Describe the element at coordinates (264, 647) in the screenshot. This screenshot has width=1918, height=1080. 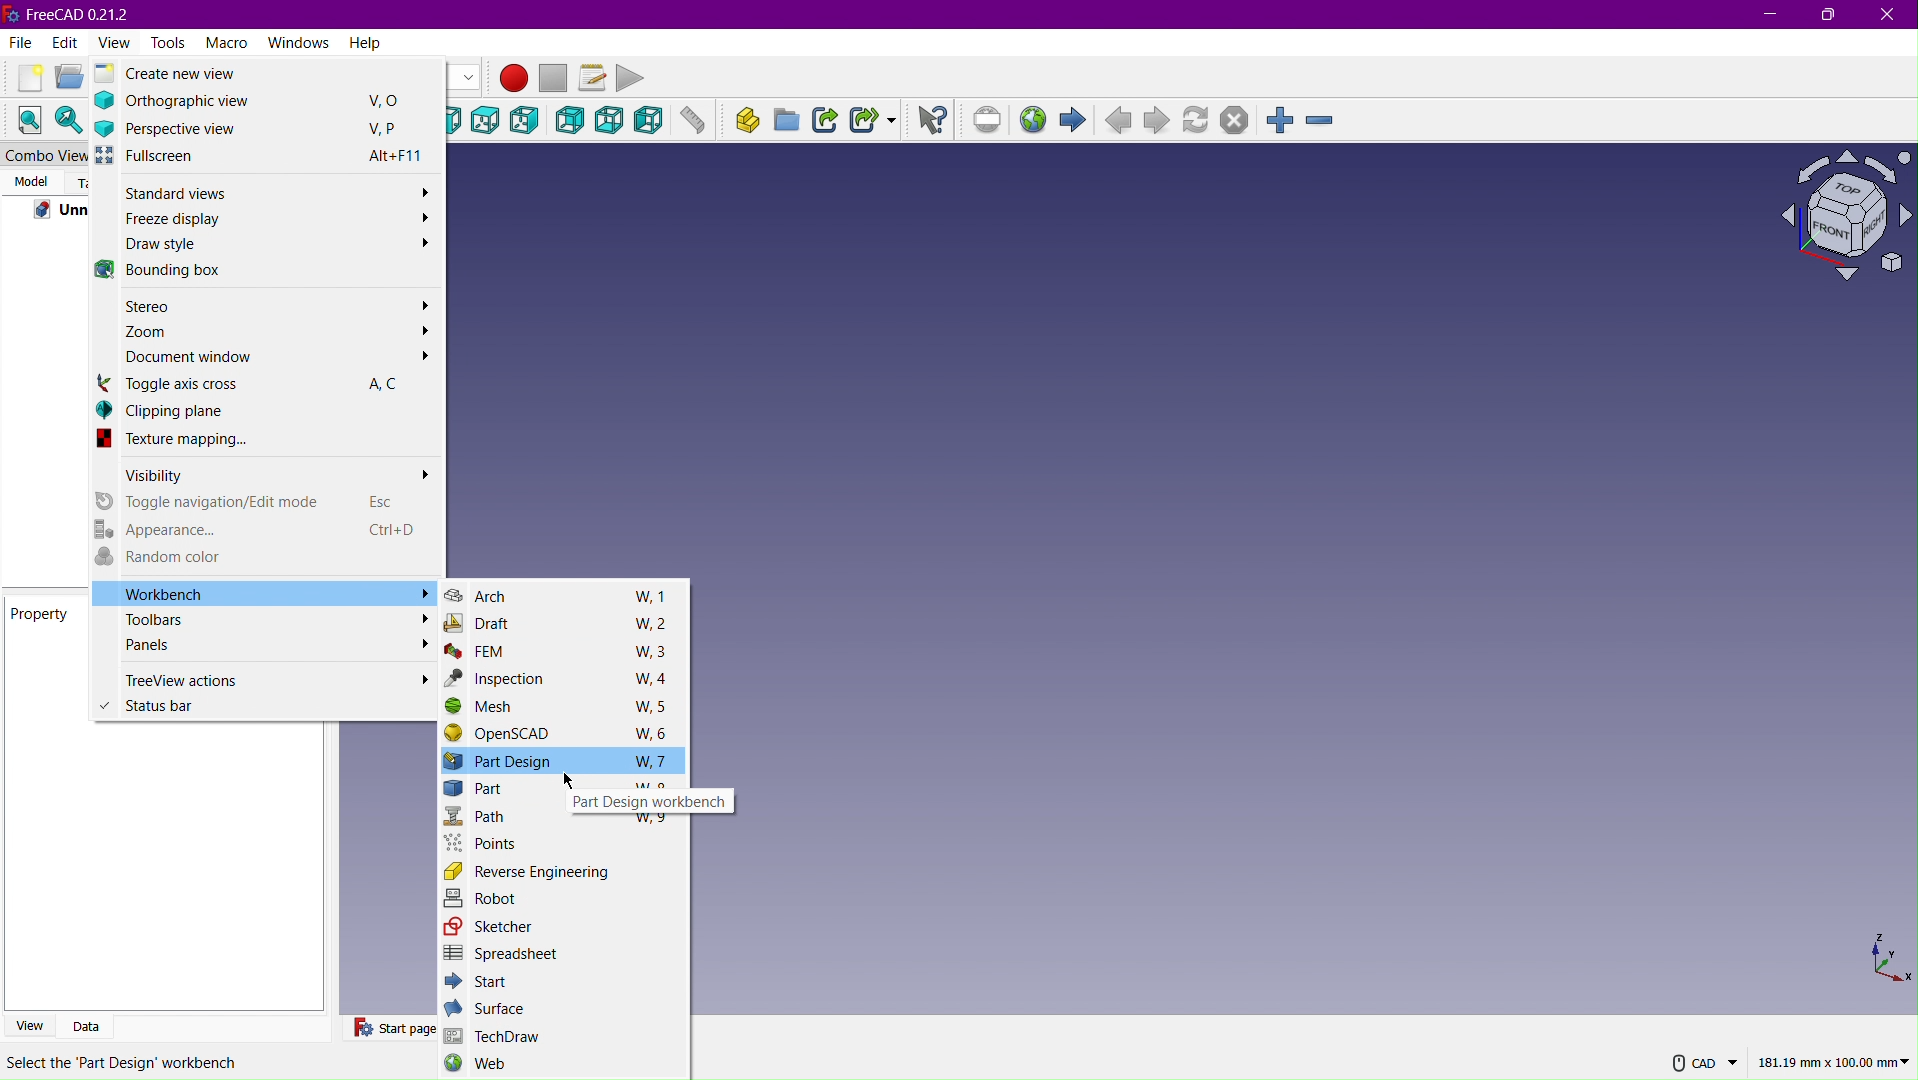
I see `Panels` at that location.